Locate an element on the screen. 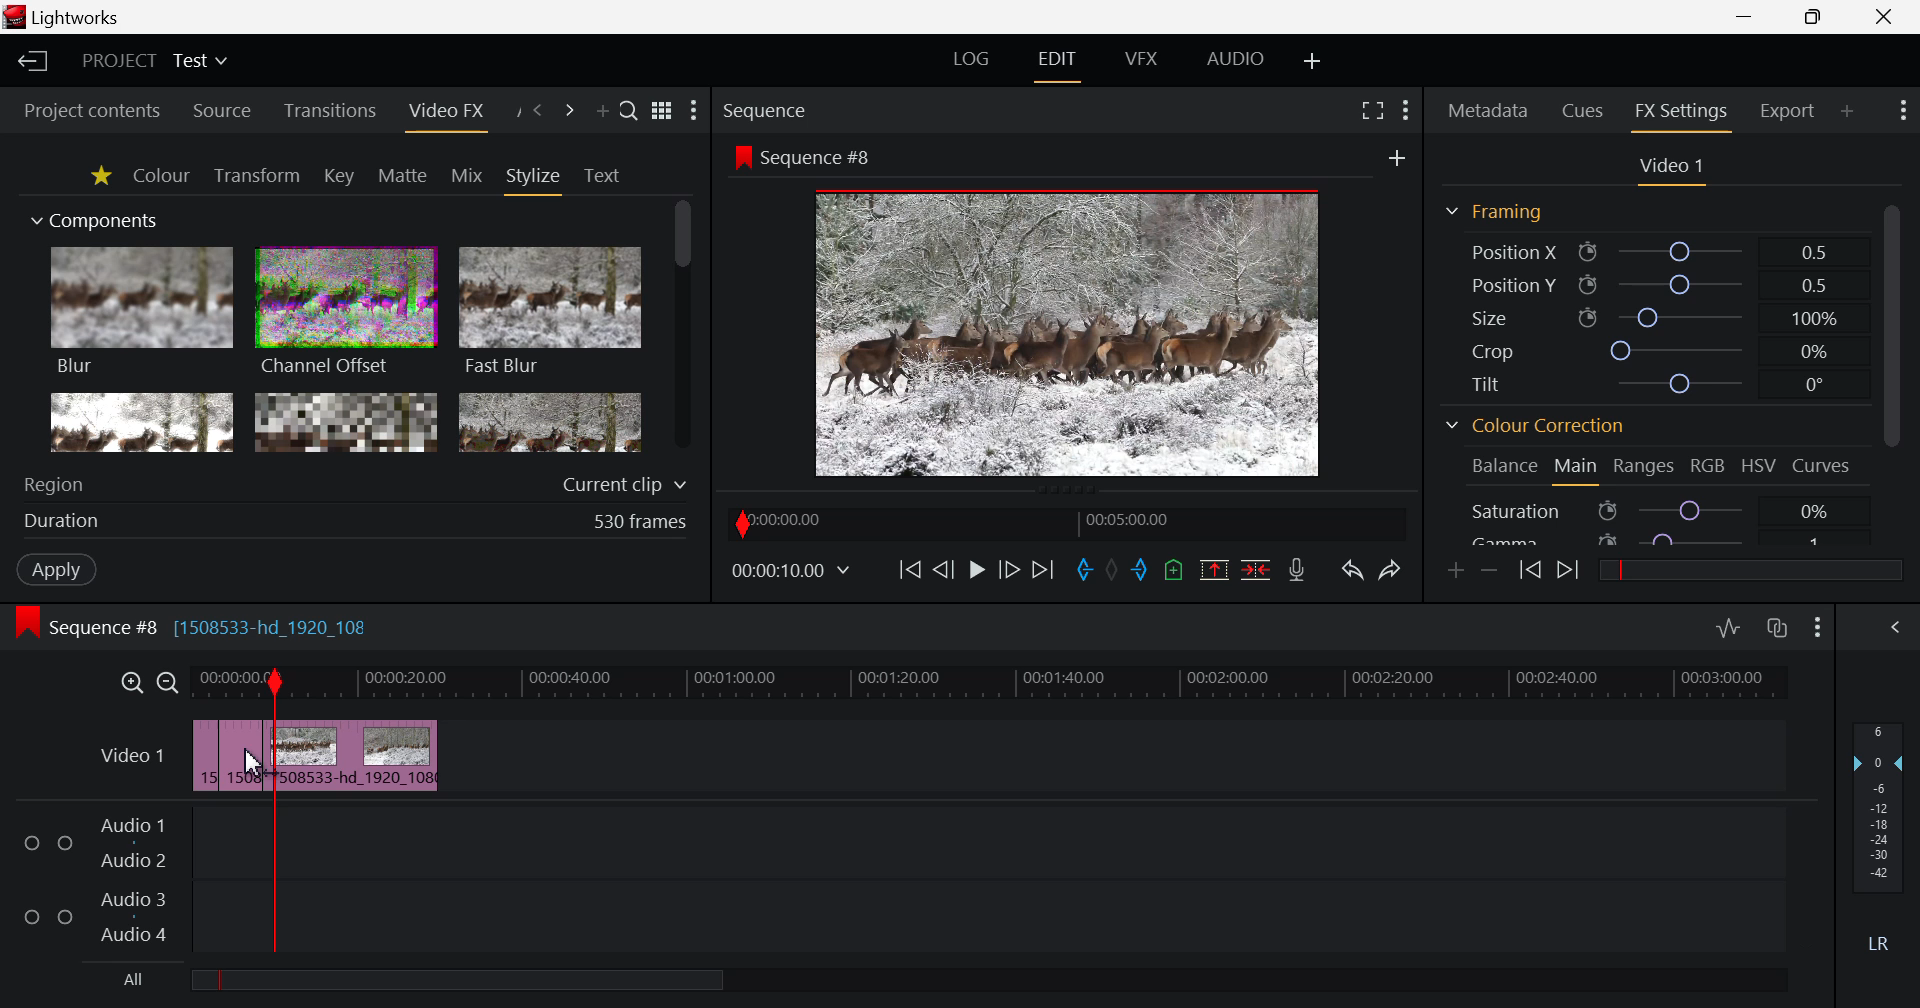 The height and width of the screenshot is (1008, 1920). Duration is located at coordinates (358, 520).